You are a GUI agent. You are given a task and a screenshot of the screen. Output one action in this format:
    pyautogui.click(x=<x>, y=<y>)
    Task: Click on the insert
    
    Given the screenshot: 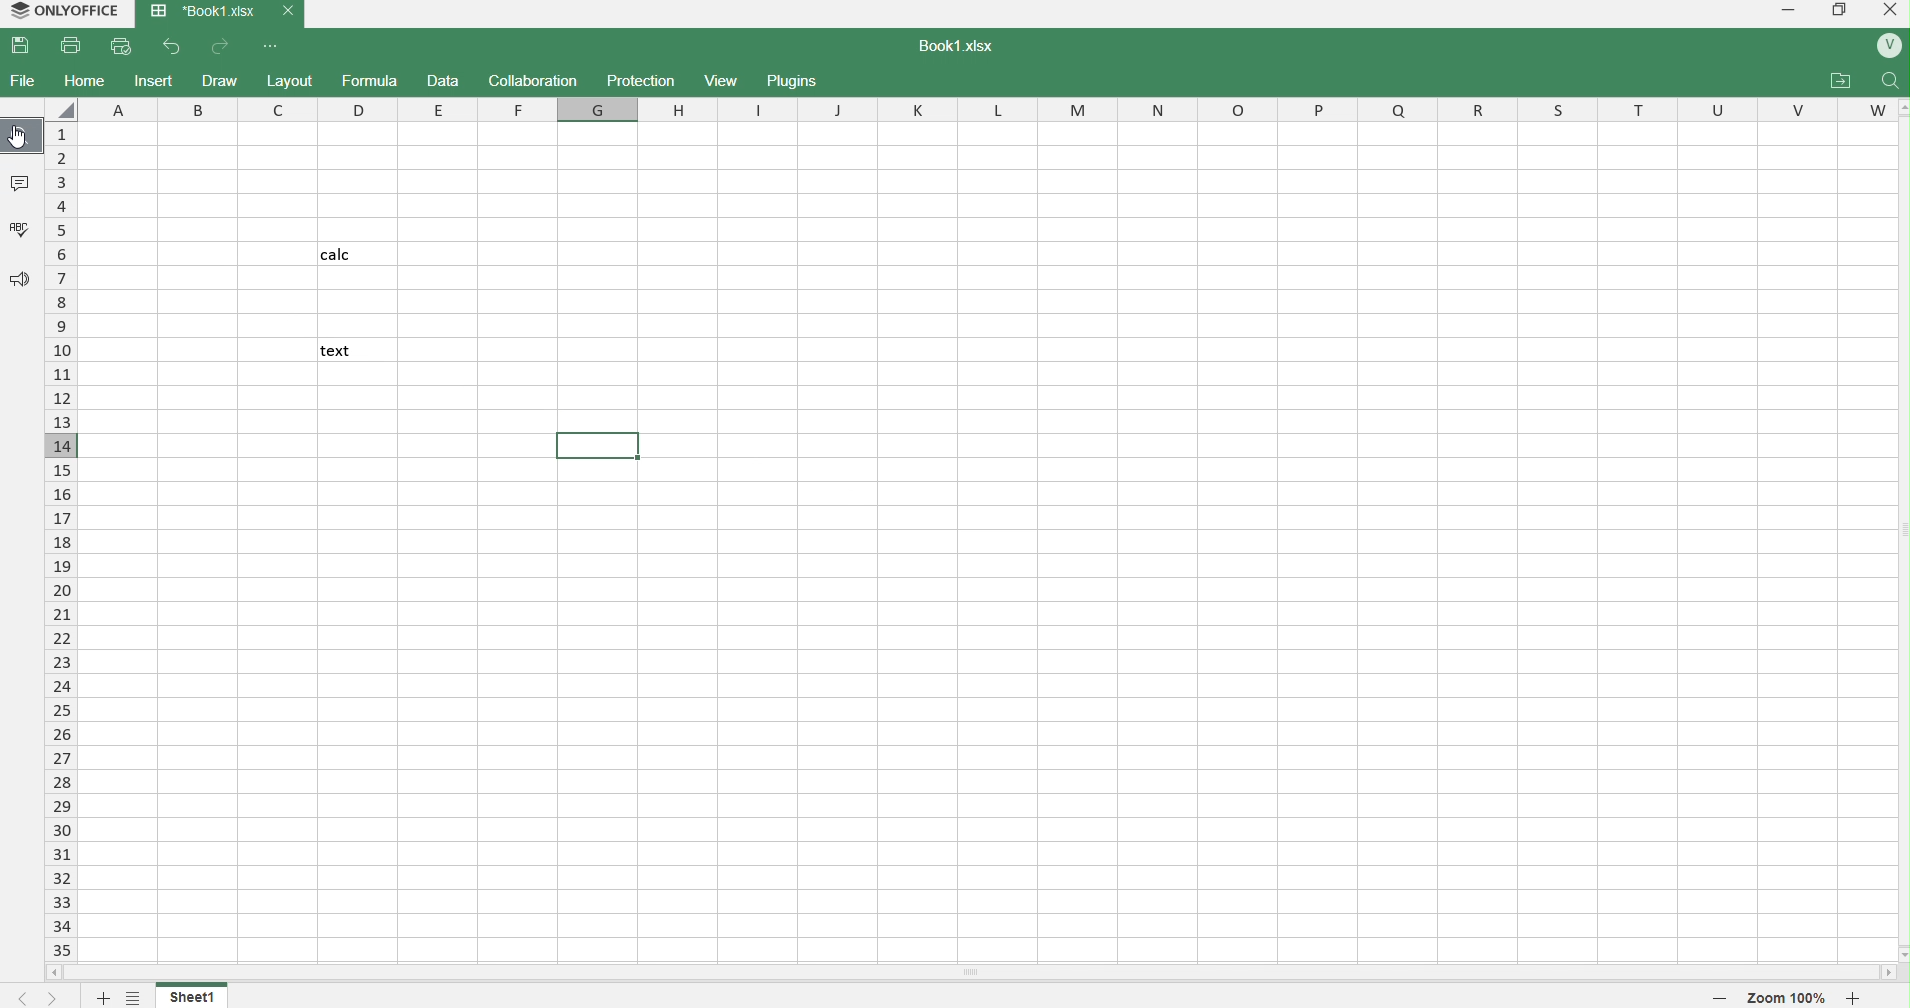 What is the action you would take?
    pyautogui.click(x=157, y=81)
    